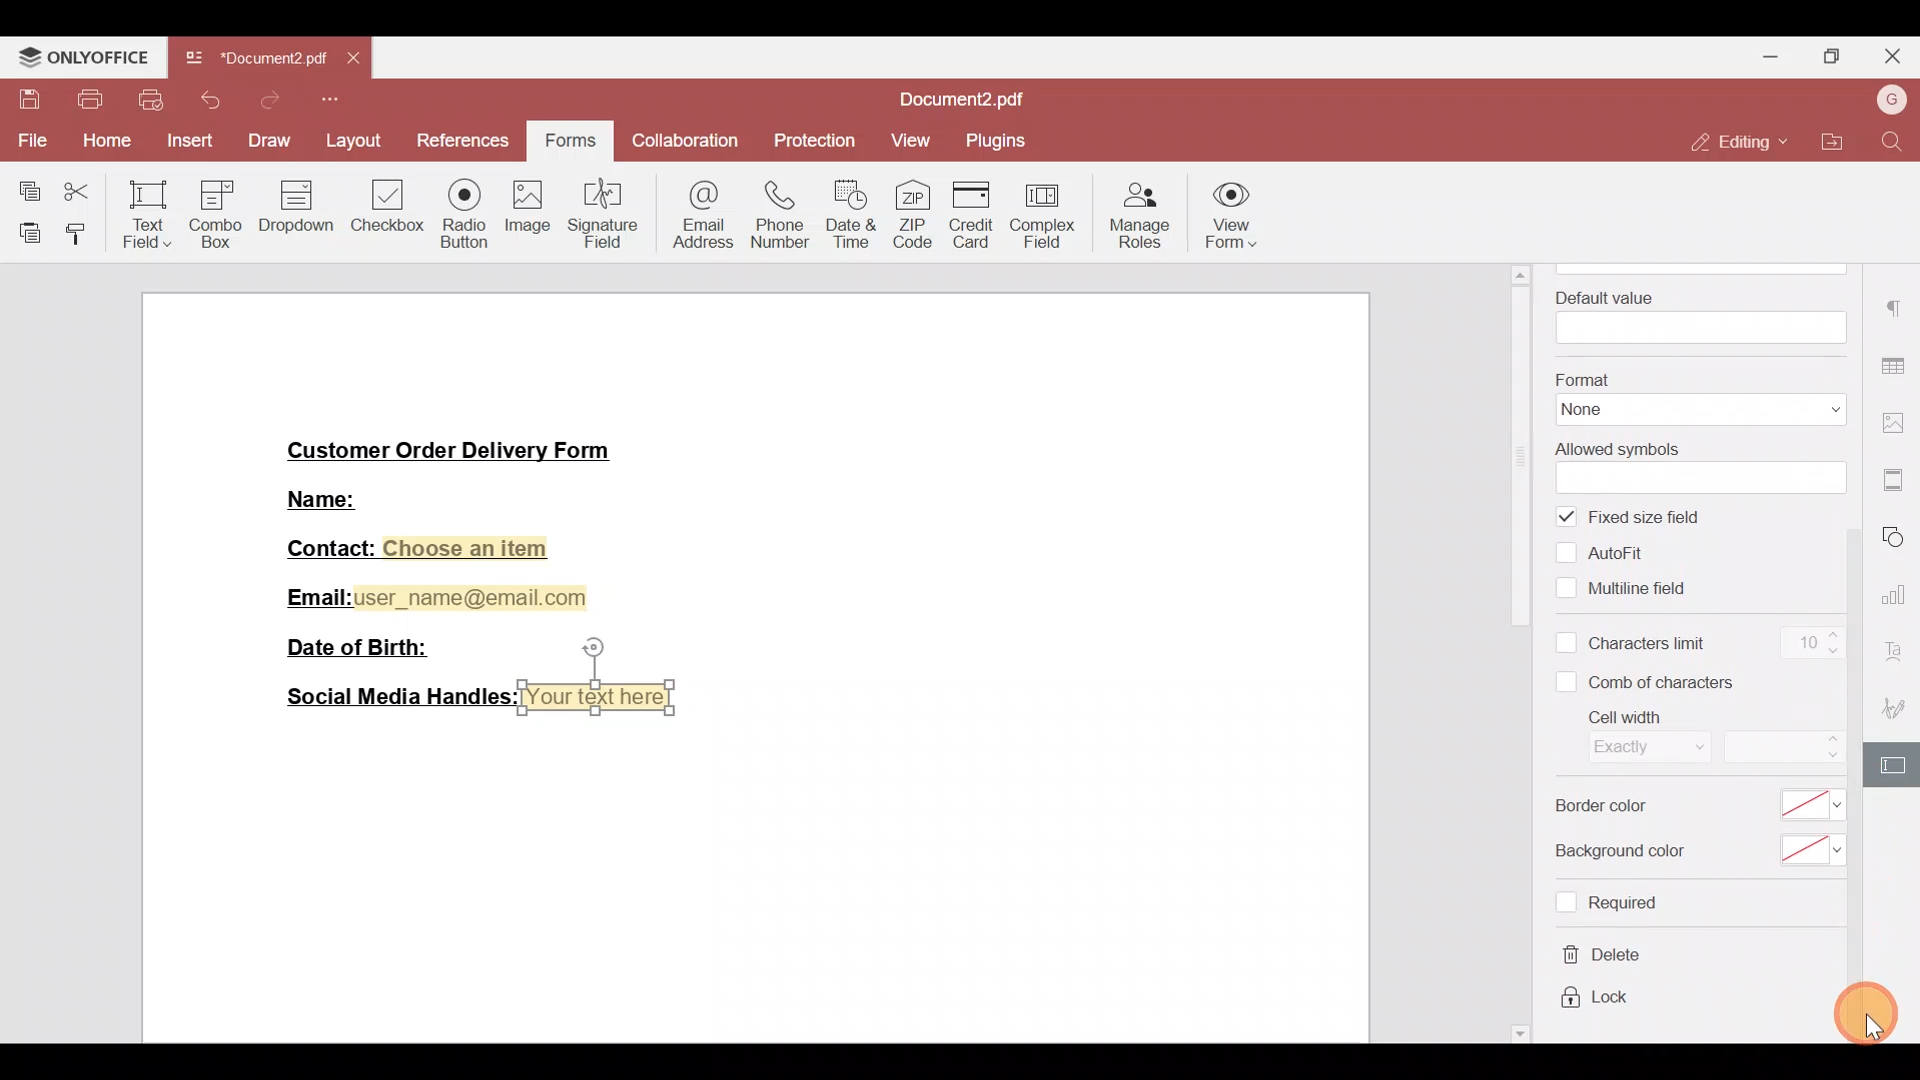 Image resolution: width=1920 pixels, height=1080 pixels. Describe the element at coordinates (1896, 473) in the screenshot. I see `More settings` at that location.